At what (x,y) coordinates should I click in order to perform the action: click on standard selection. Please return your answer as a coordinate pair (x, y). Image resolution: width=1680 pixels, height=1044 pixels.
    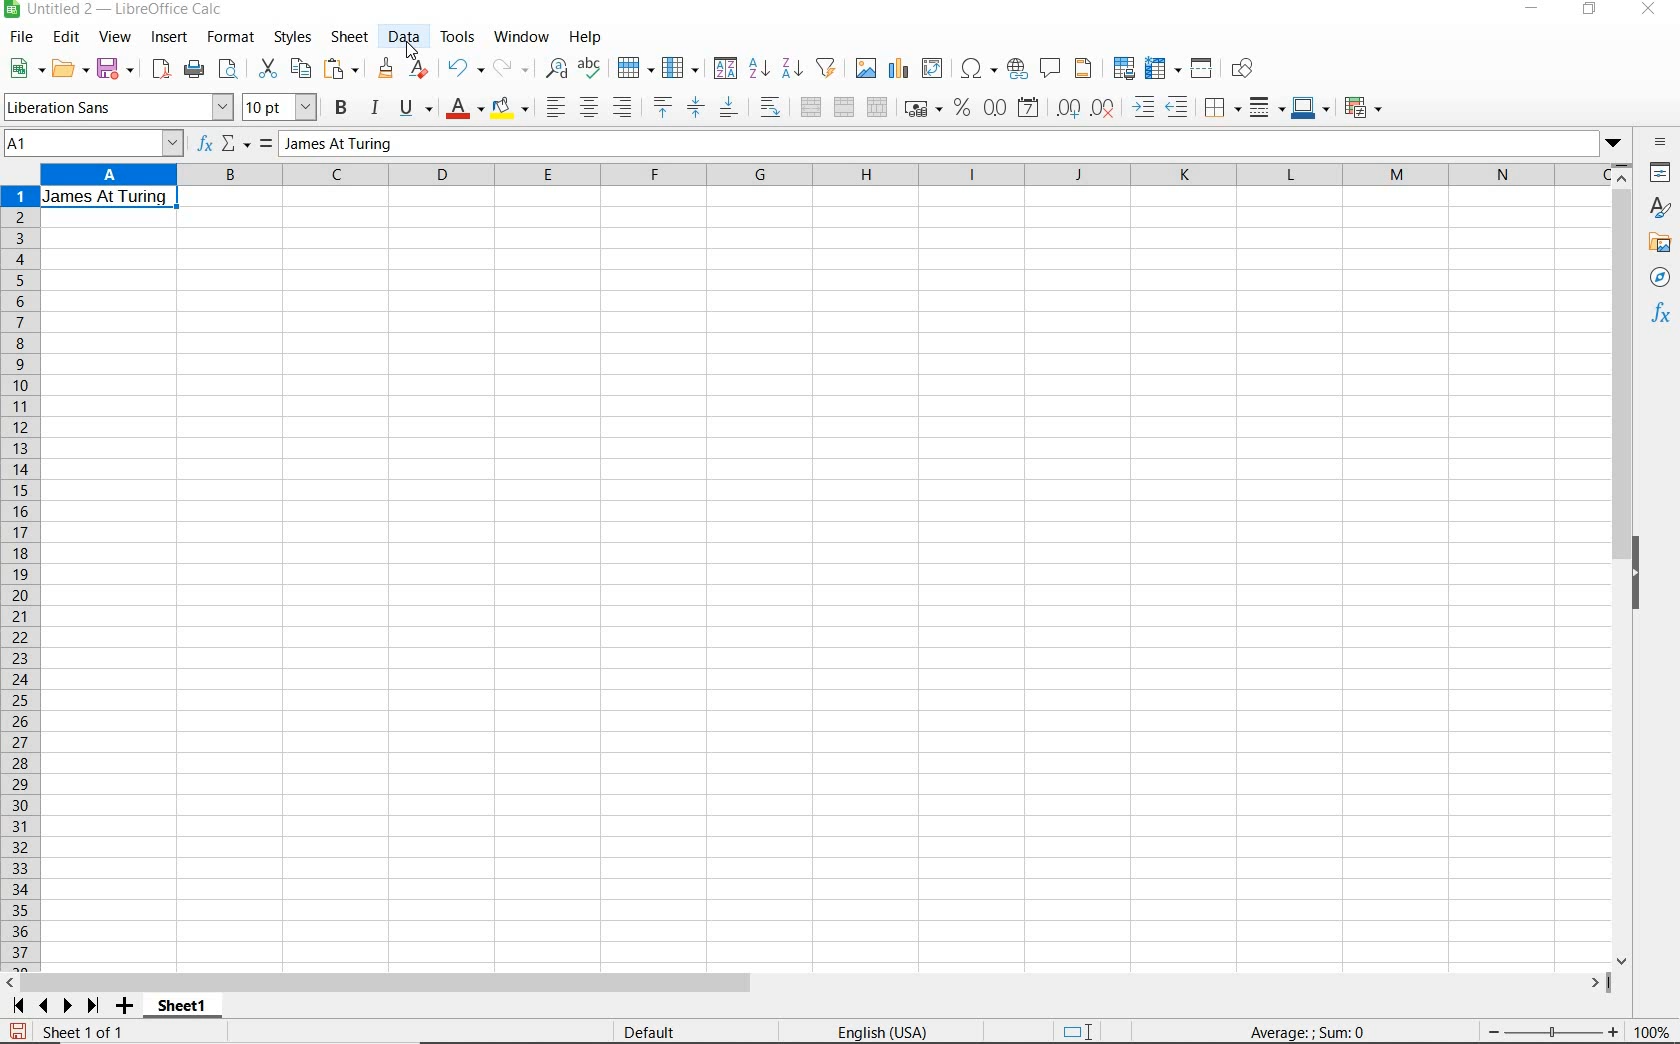
    Looking at the image, I should click on (1073, 1028).